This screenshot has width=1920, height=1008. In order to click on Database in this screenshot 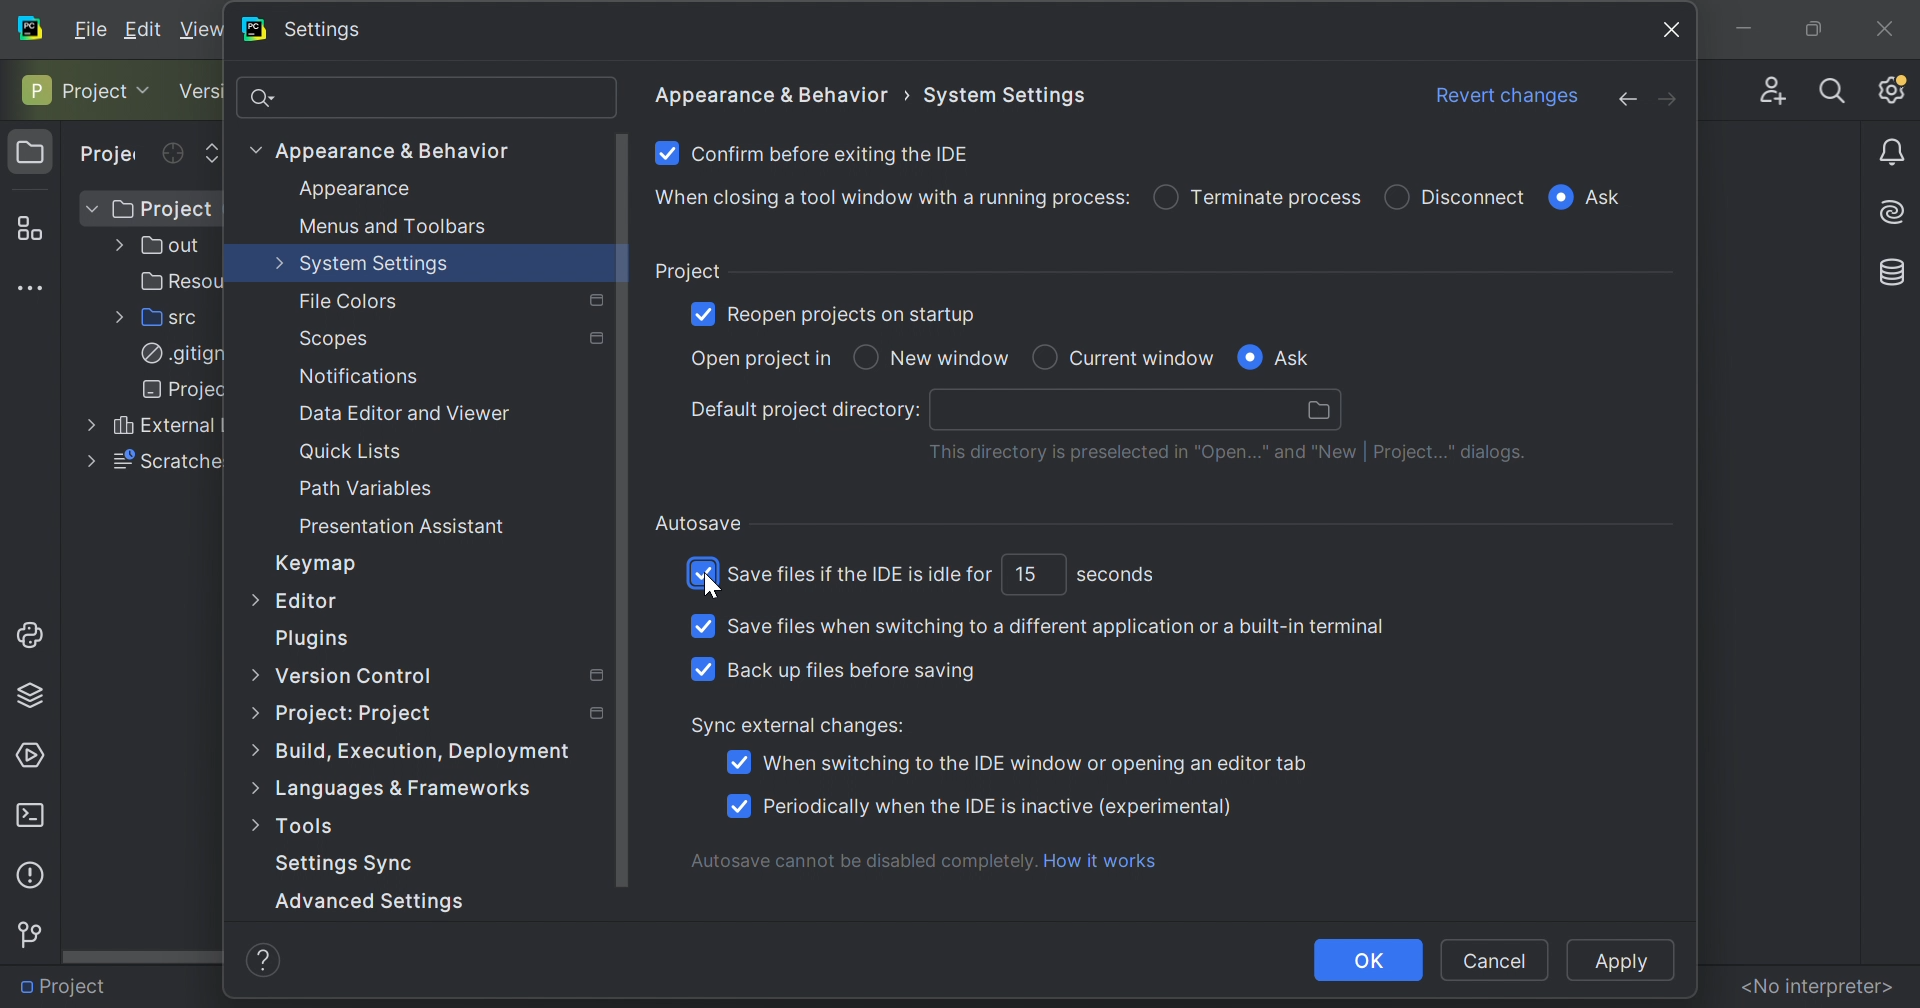, I will do `click(1894, 269)`.